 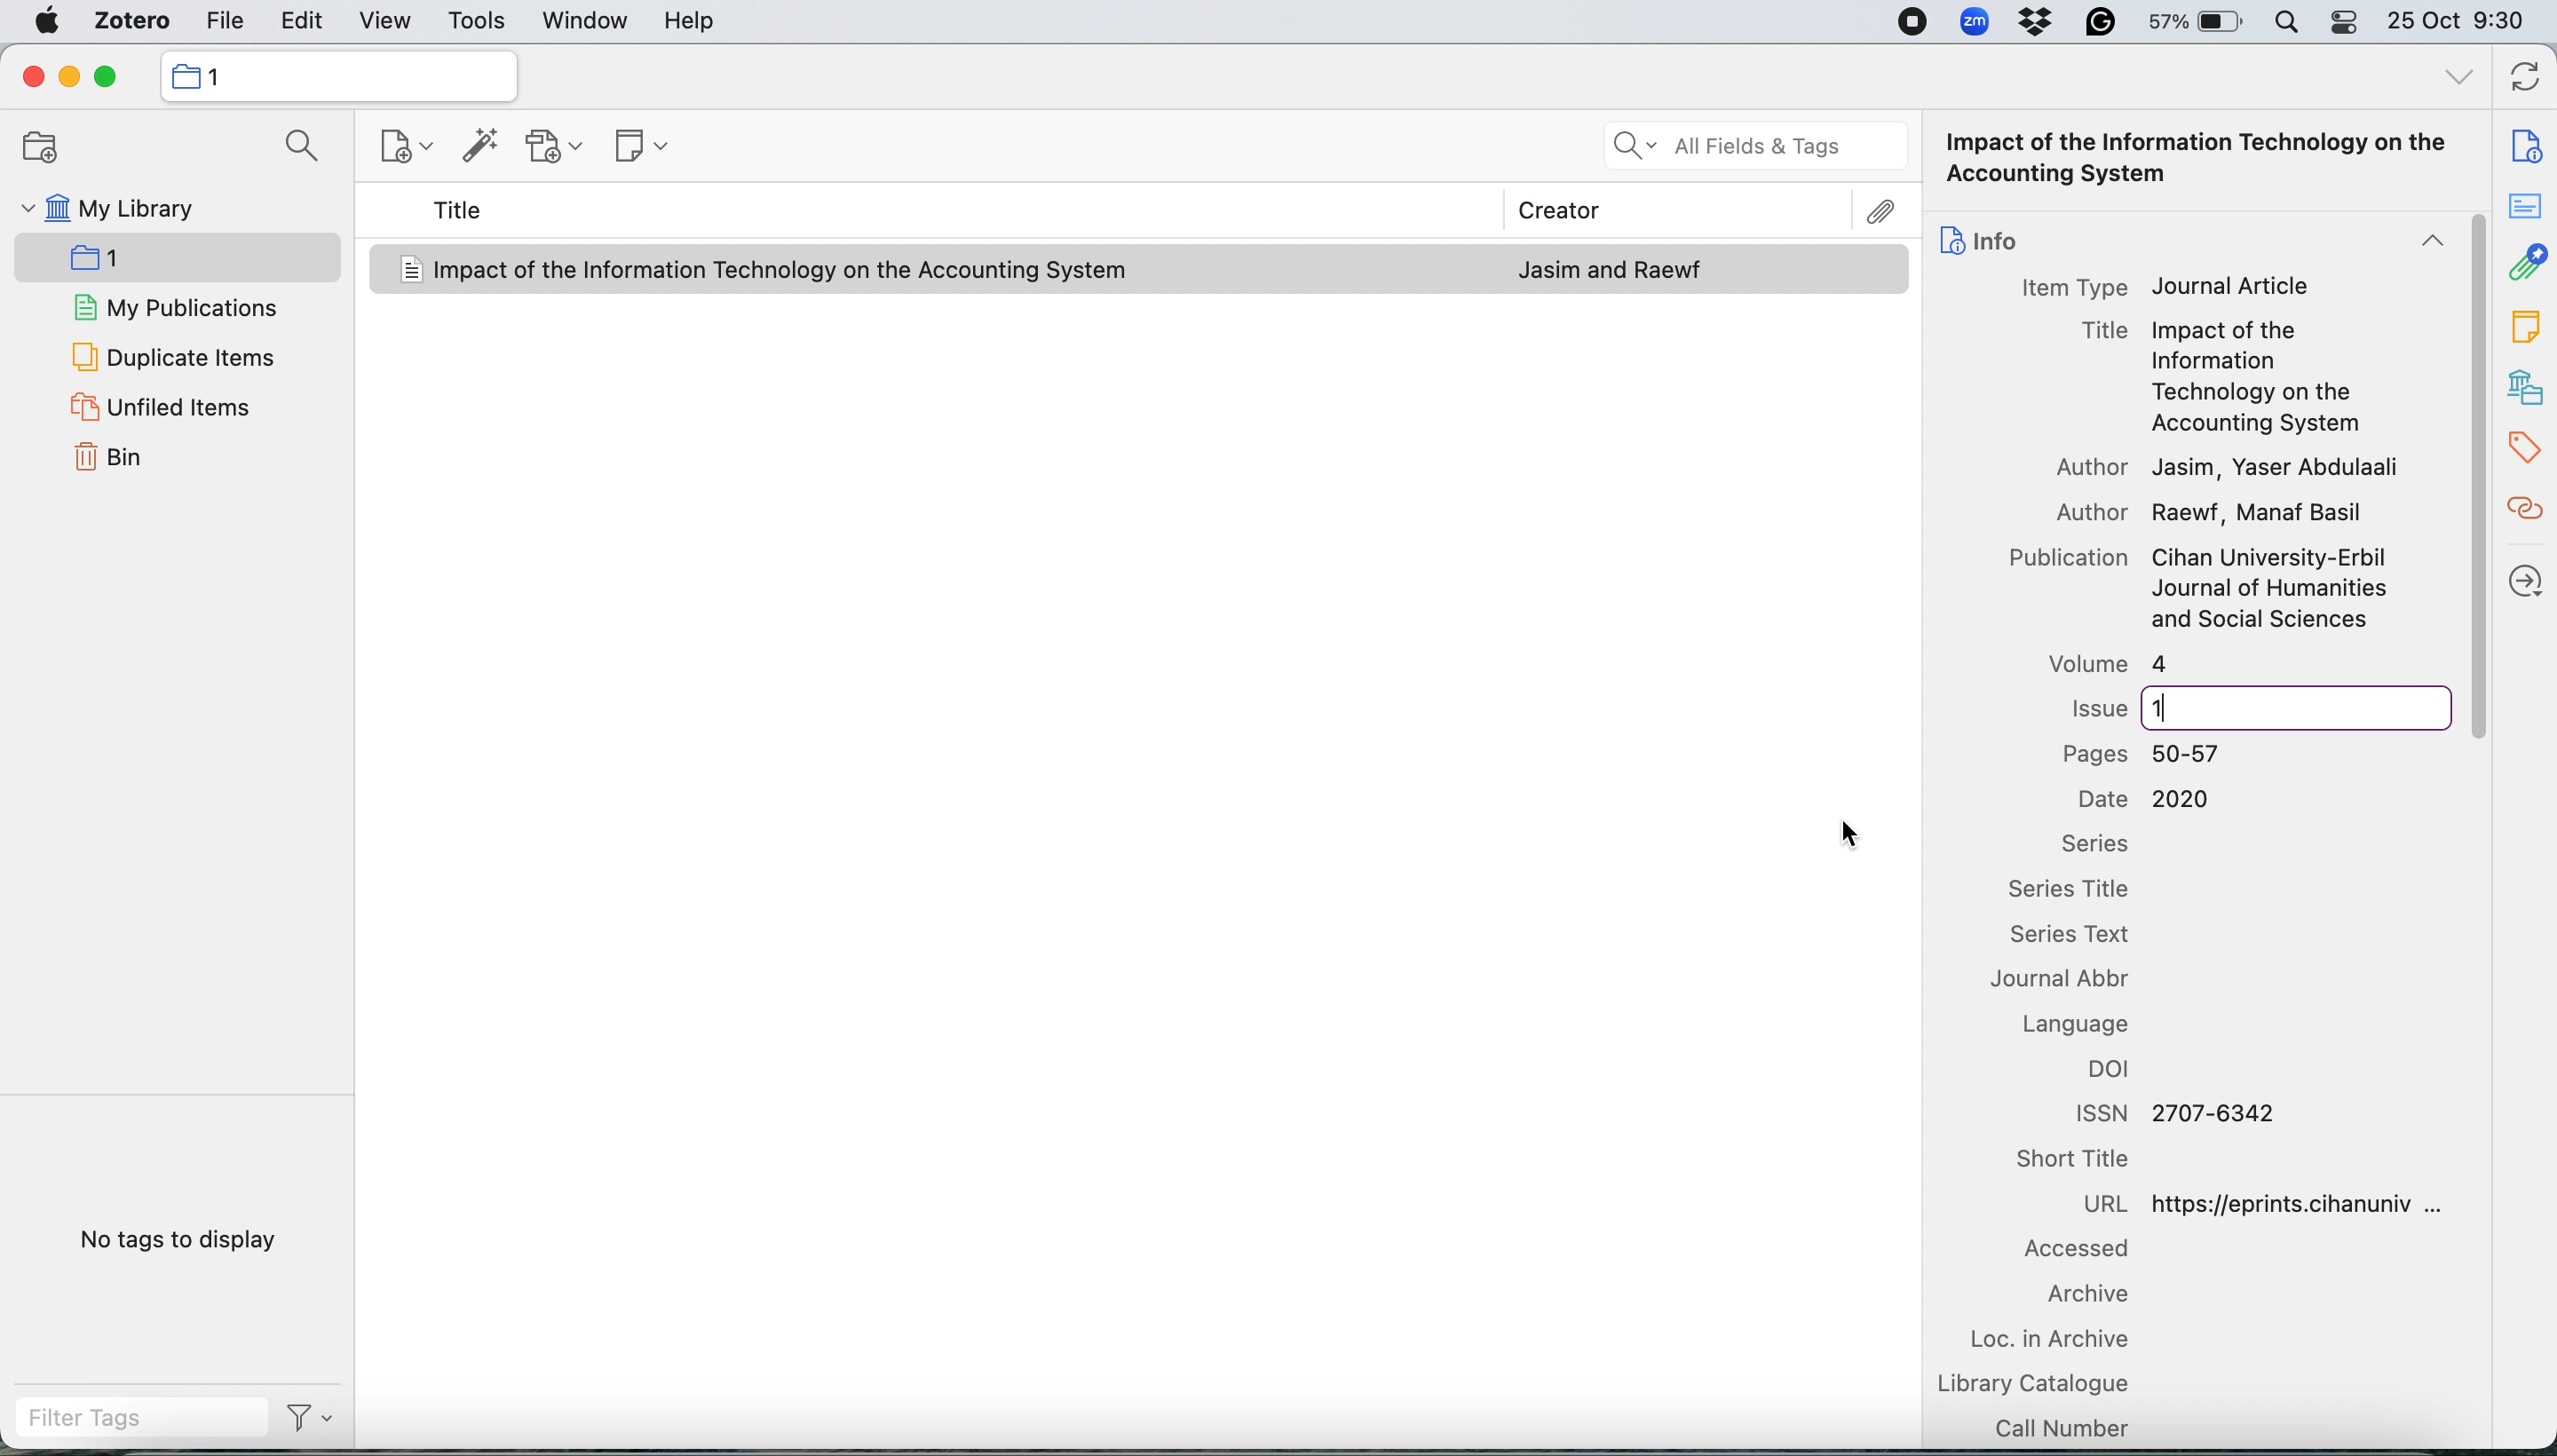 I want to click on filter tags, so click(x=126, y=1421).